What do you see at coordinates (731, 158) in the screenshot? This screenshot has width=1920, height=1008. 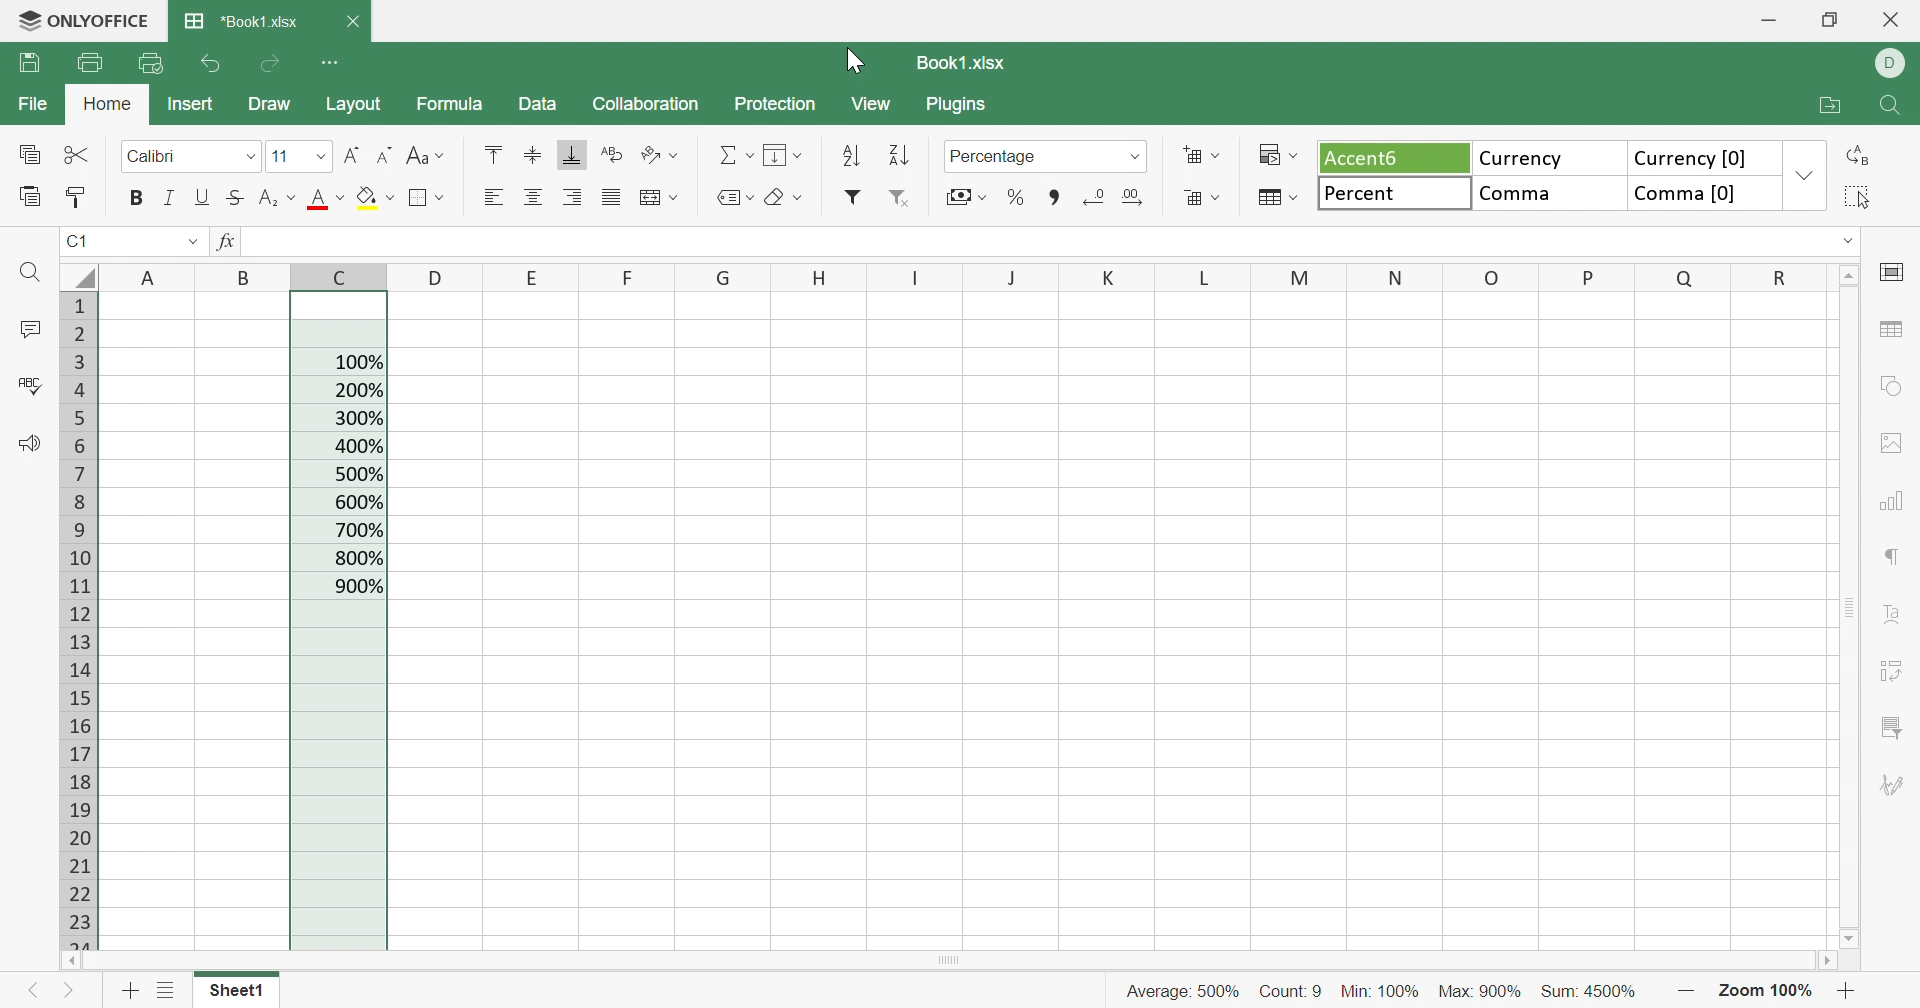 I see `Summation` at bounding box center [731, 158].